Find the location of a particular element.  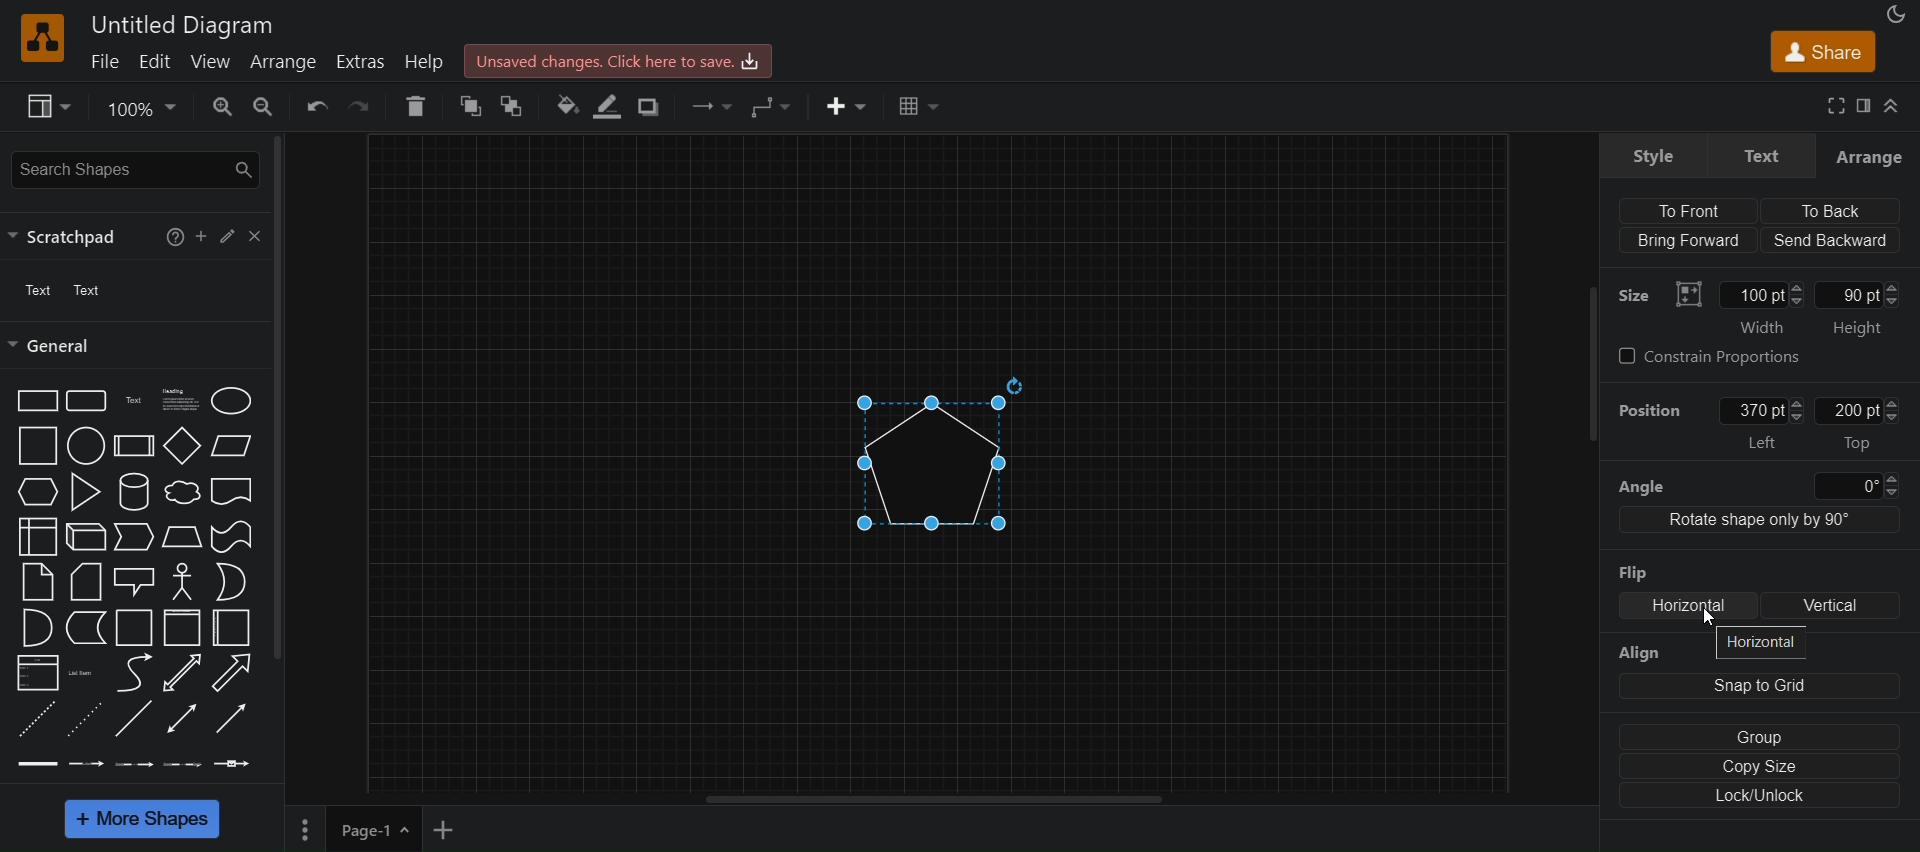

To back is located at coordinates (1828, 211).